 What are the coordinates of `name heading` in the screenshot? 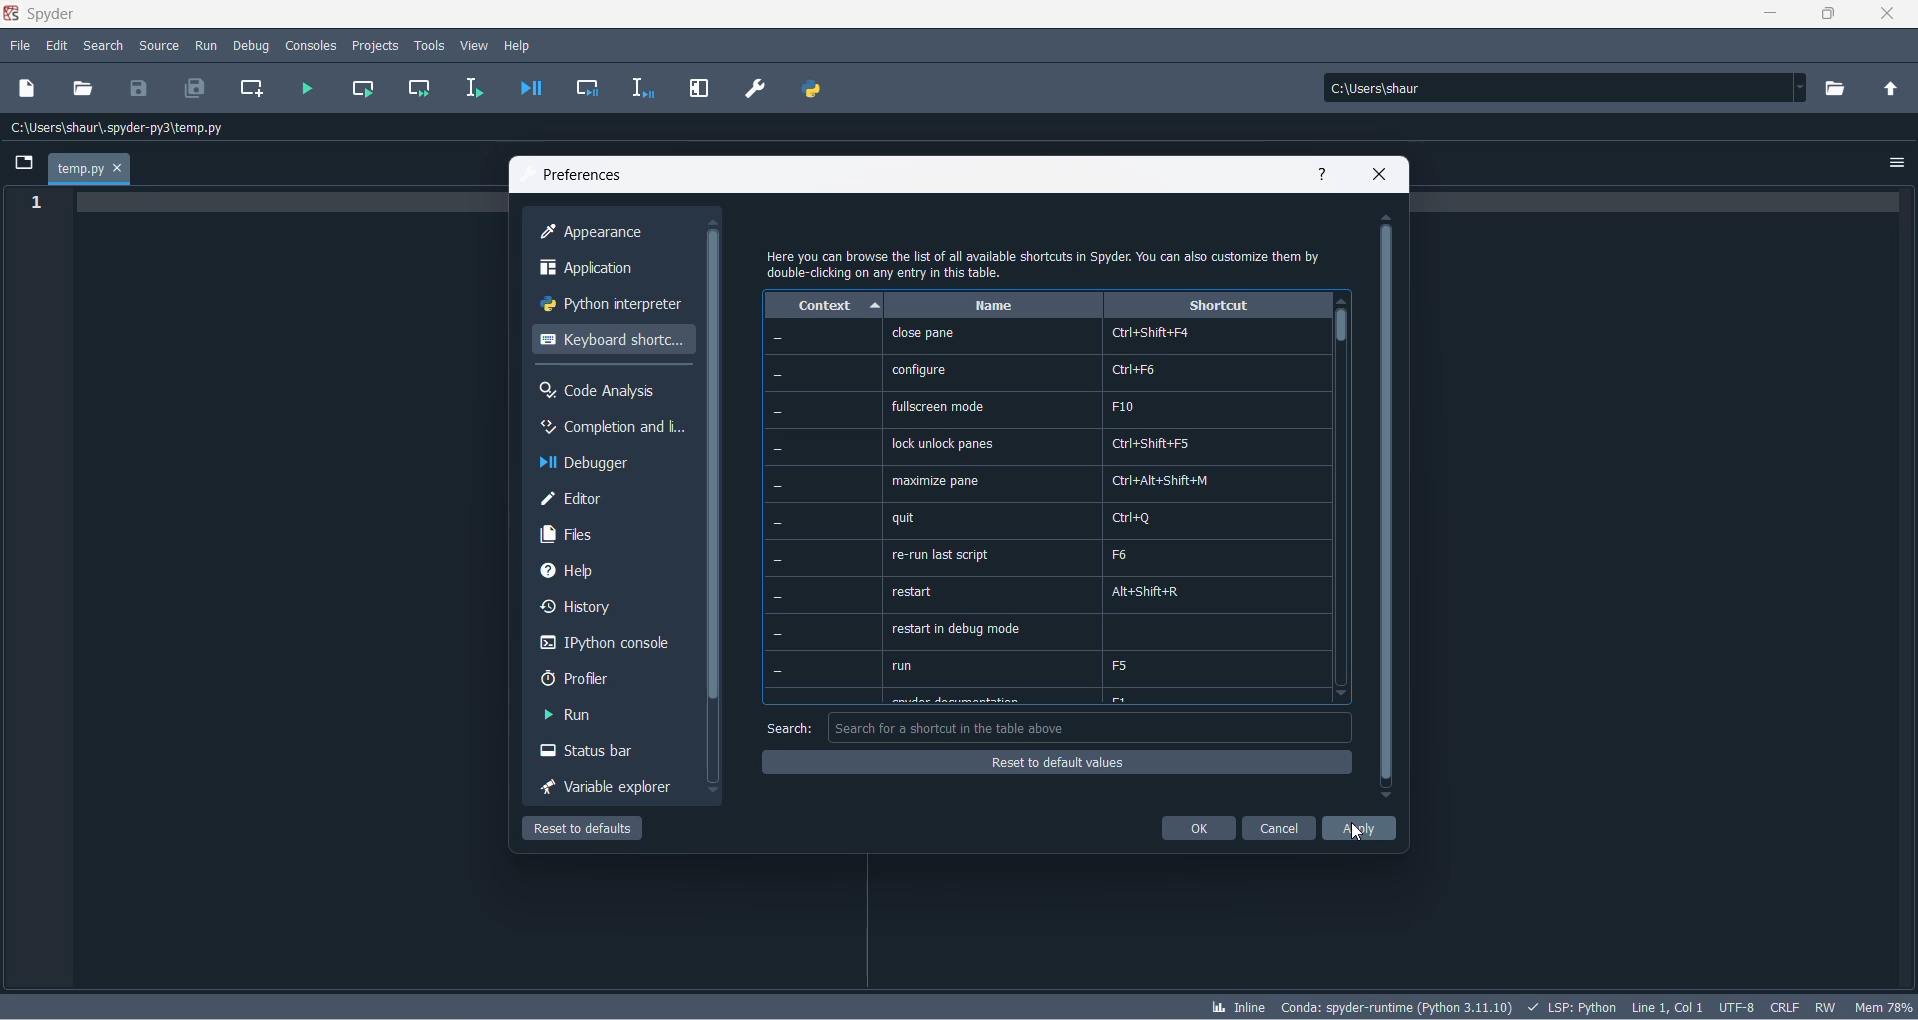 It's located at (993, 306).